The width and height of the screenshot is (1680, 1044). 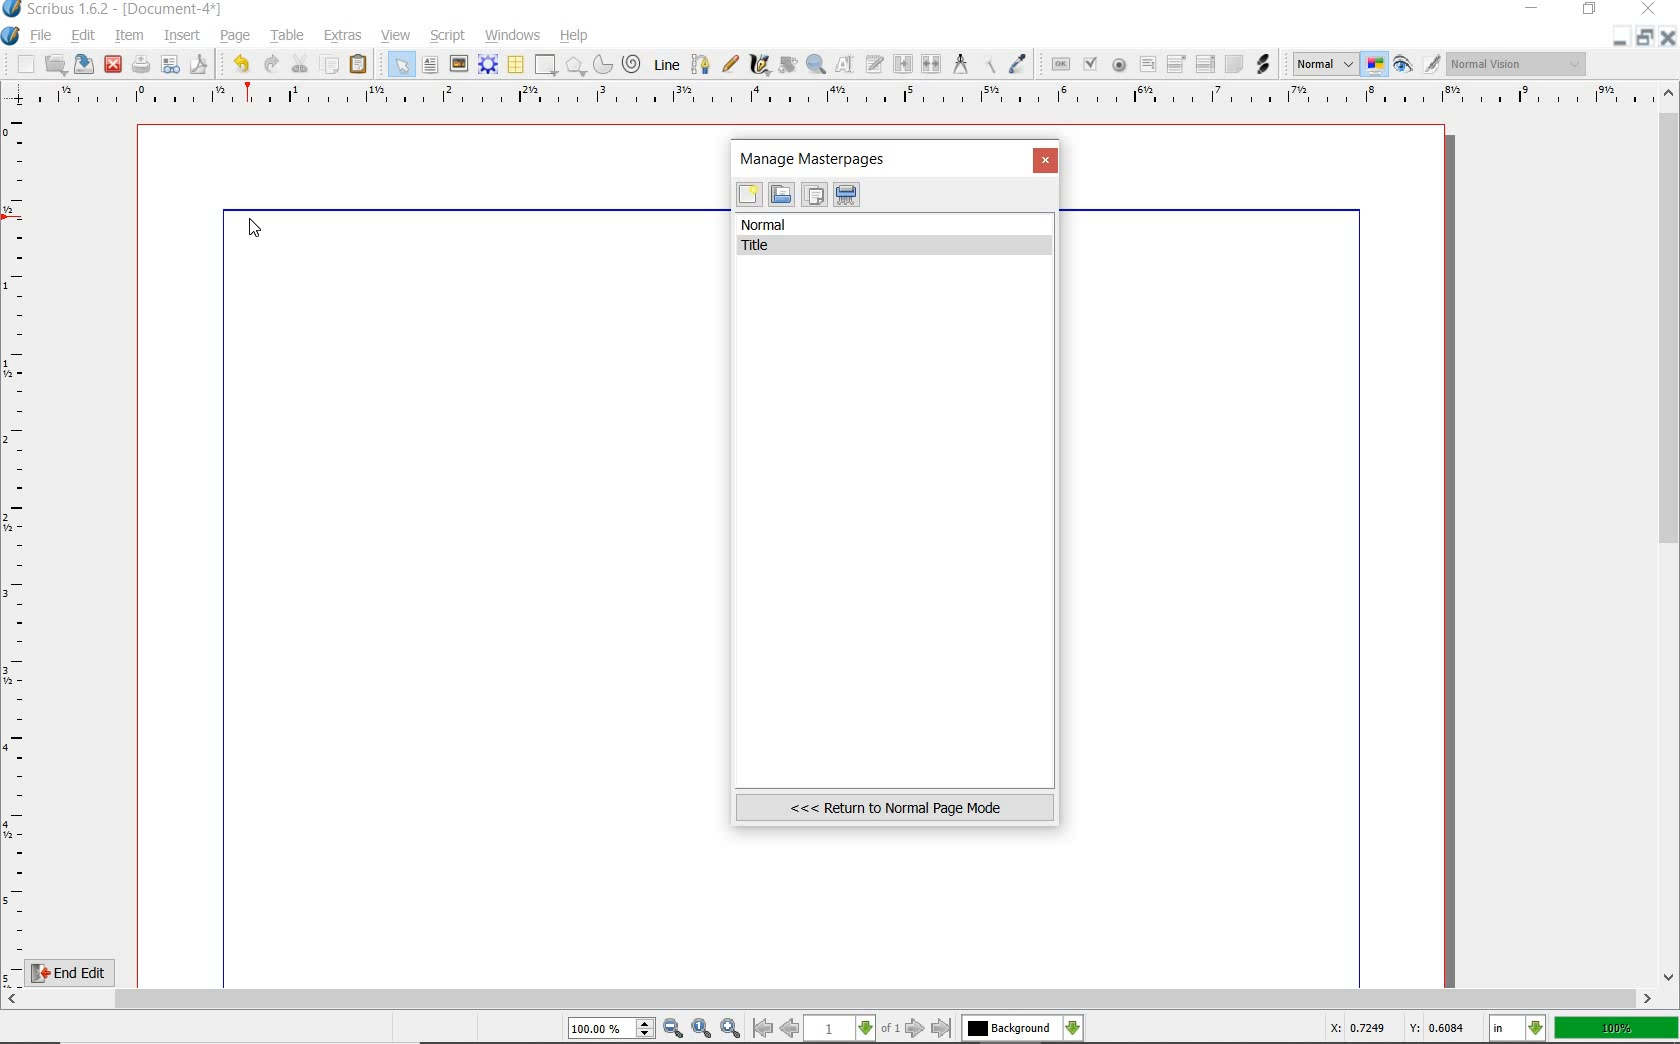 What do you see at coordinates (18, 546) in the screenshot?
I see `ruler` at bounding box center [18, 546].